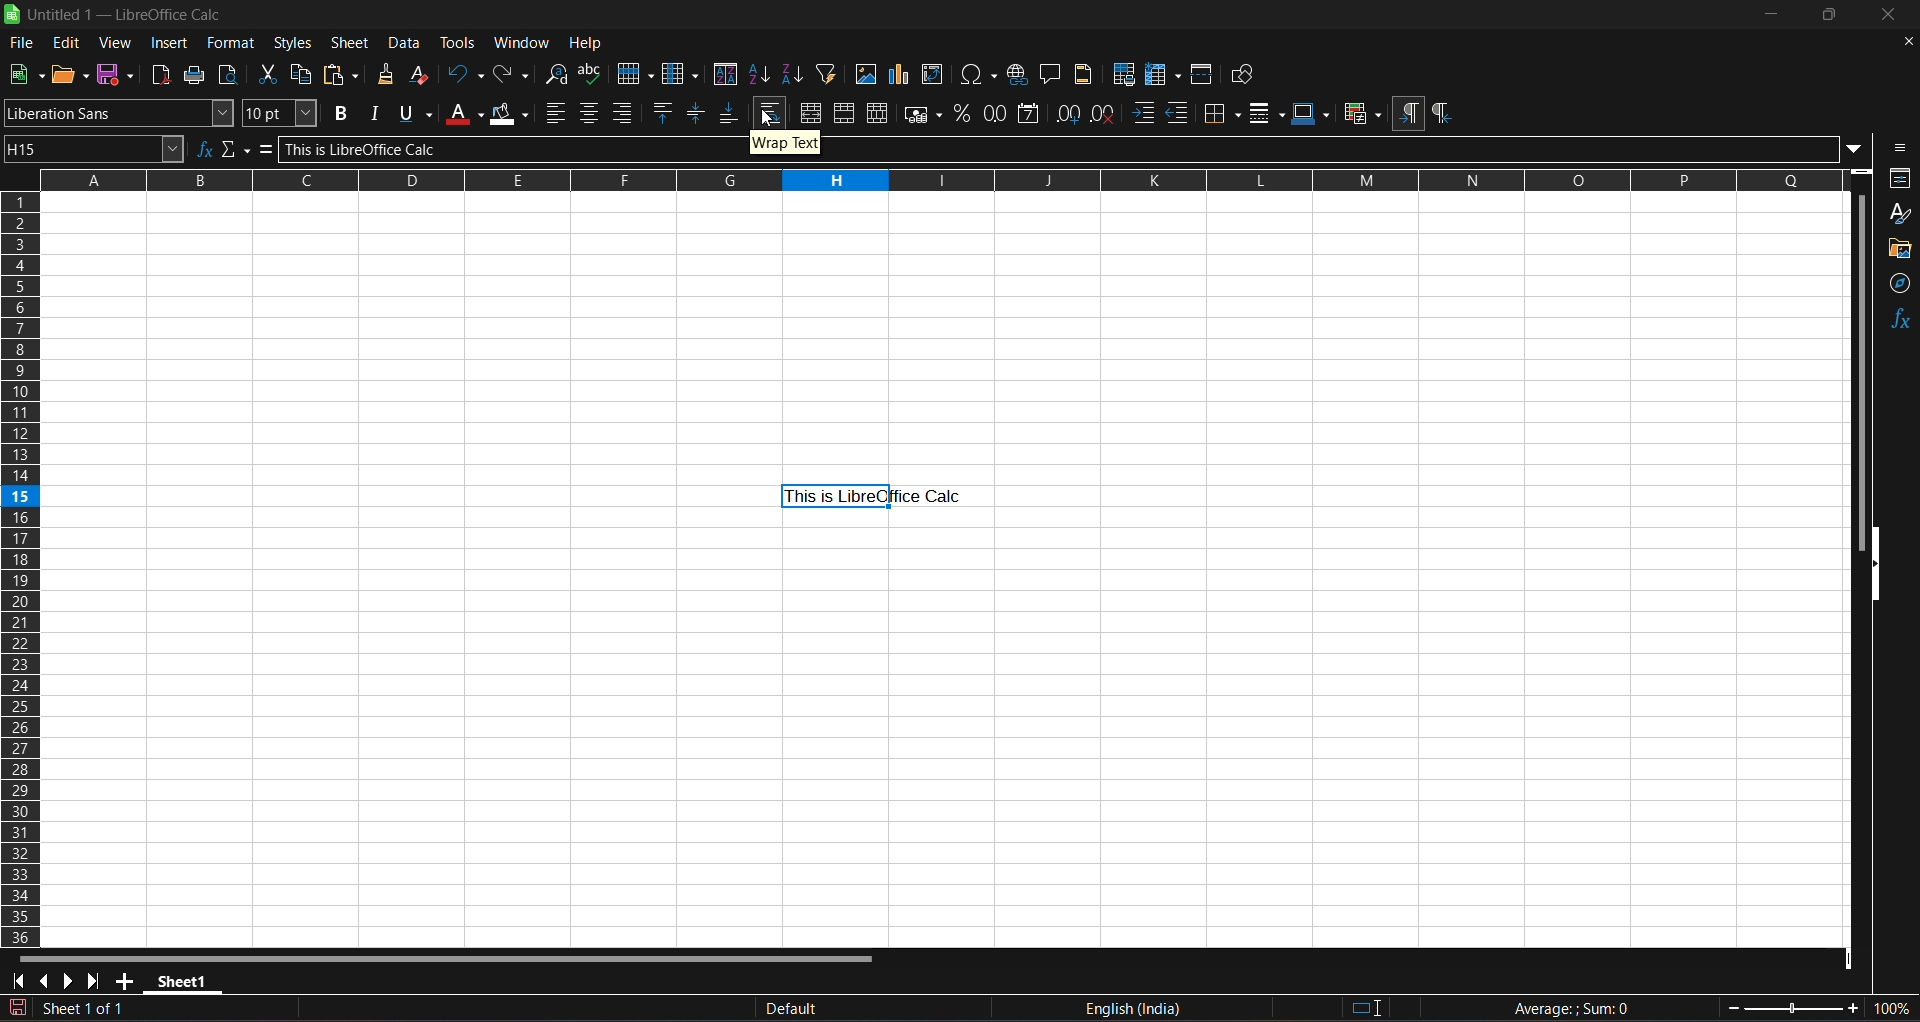 The width and height of the screenshot is (1920, 1022). I want to click on sort descending, so click(794, 73).